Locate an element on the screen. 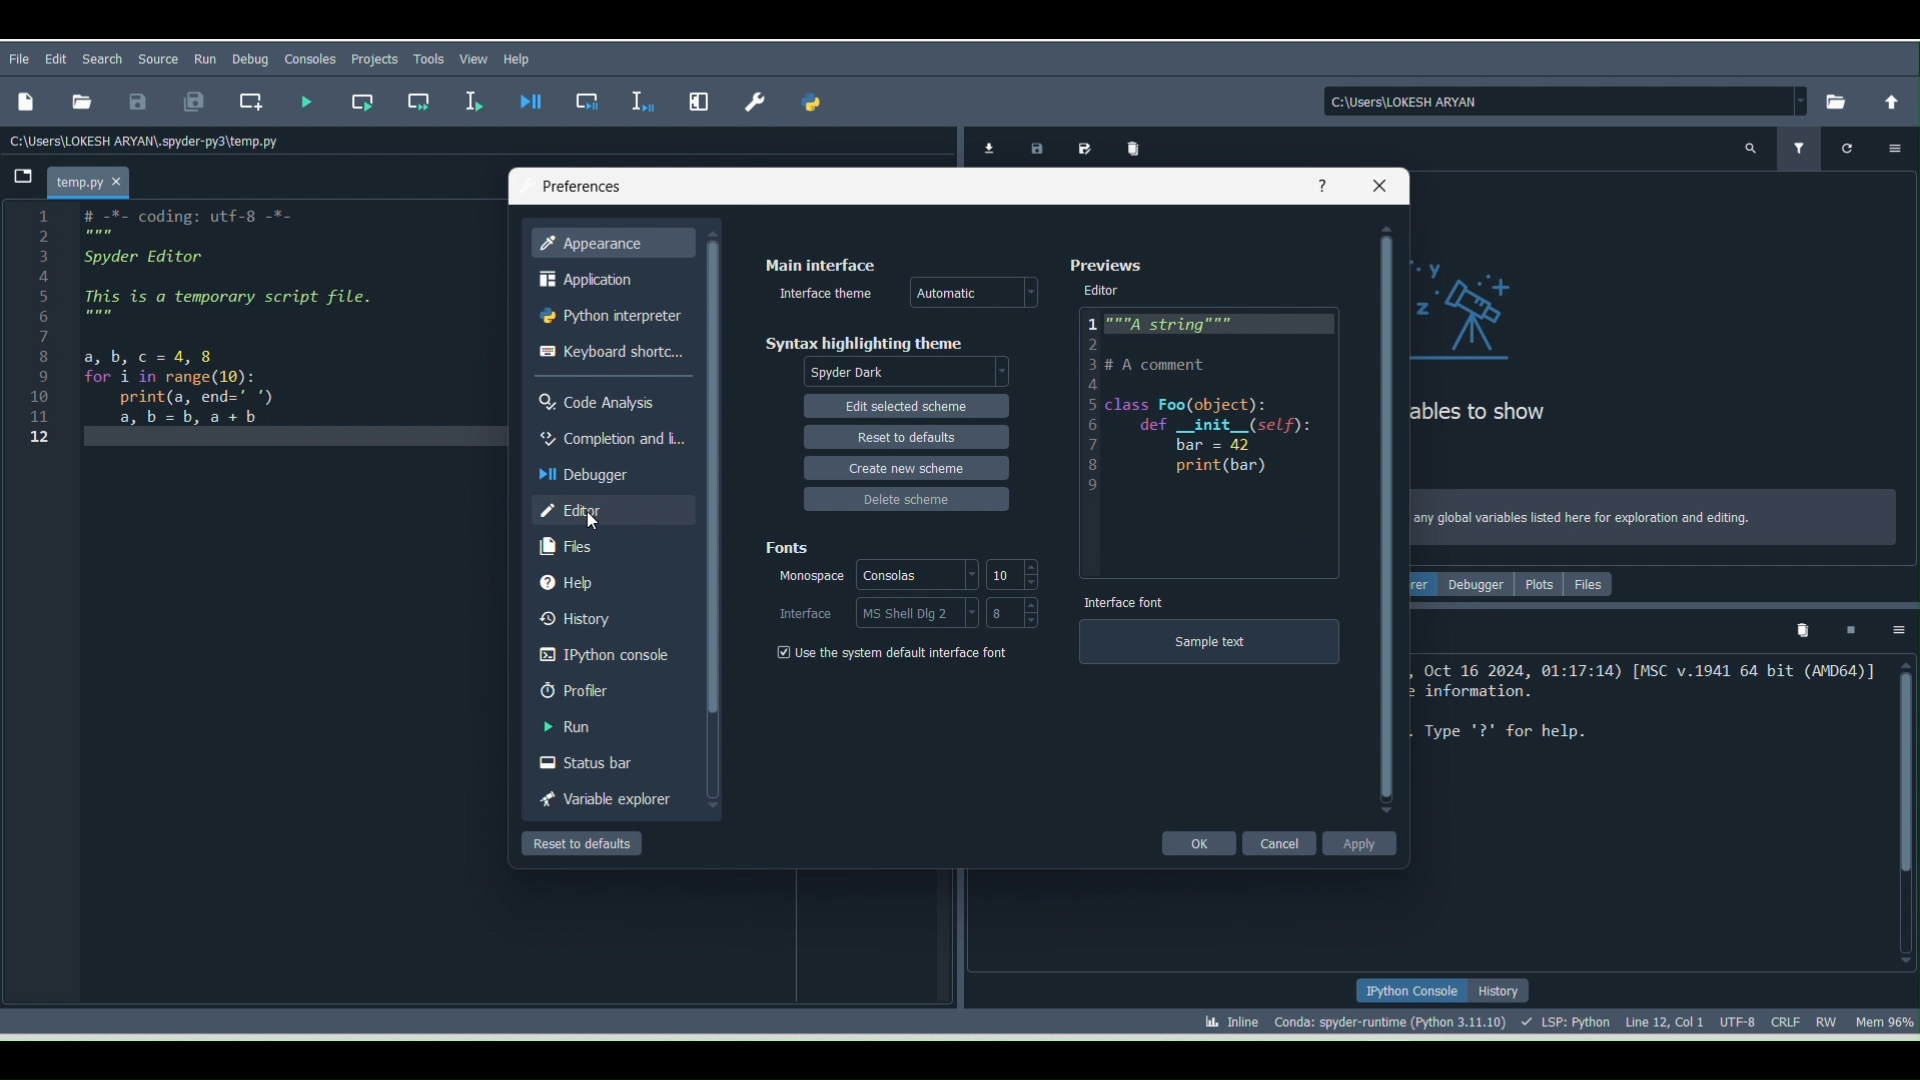 Image resolution: width=1920 pixels, height=1080 pixels. Delete scheme is located at coordinates (906, 495).